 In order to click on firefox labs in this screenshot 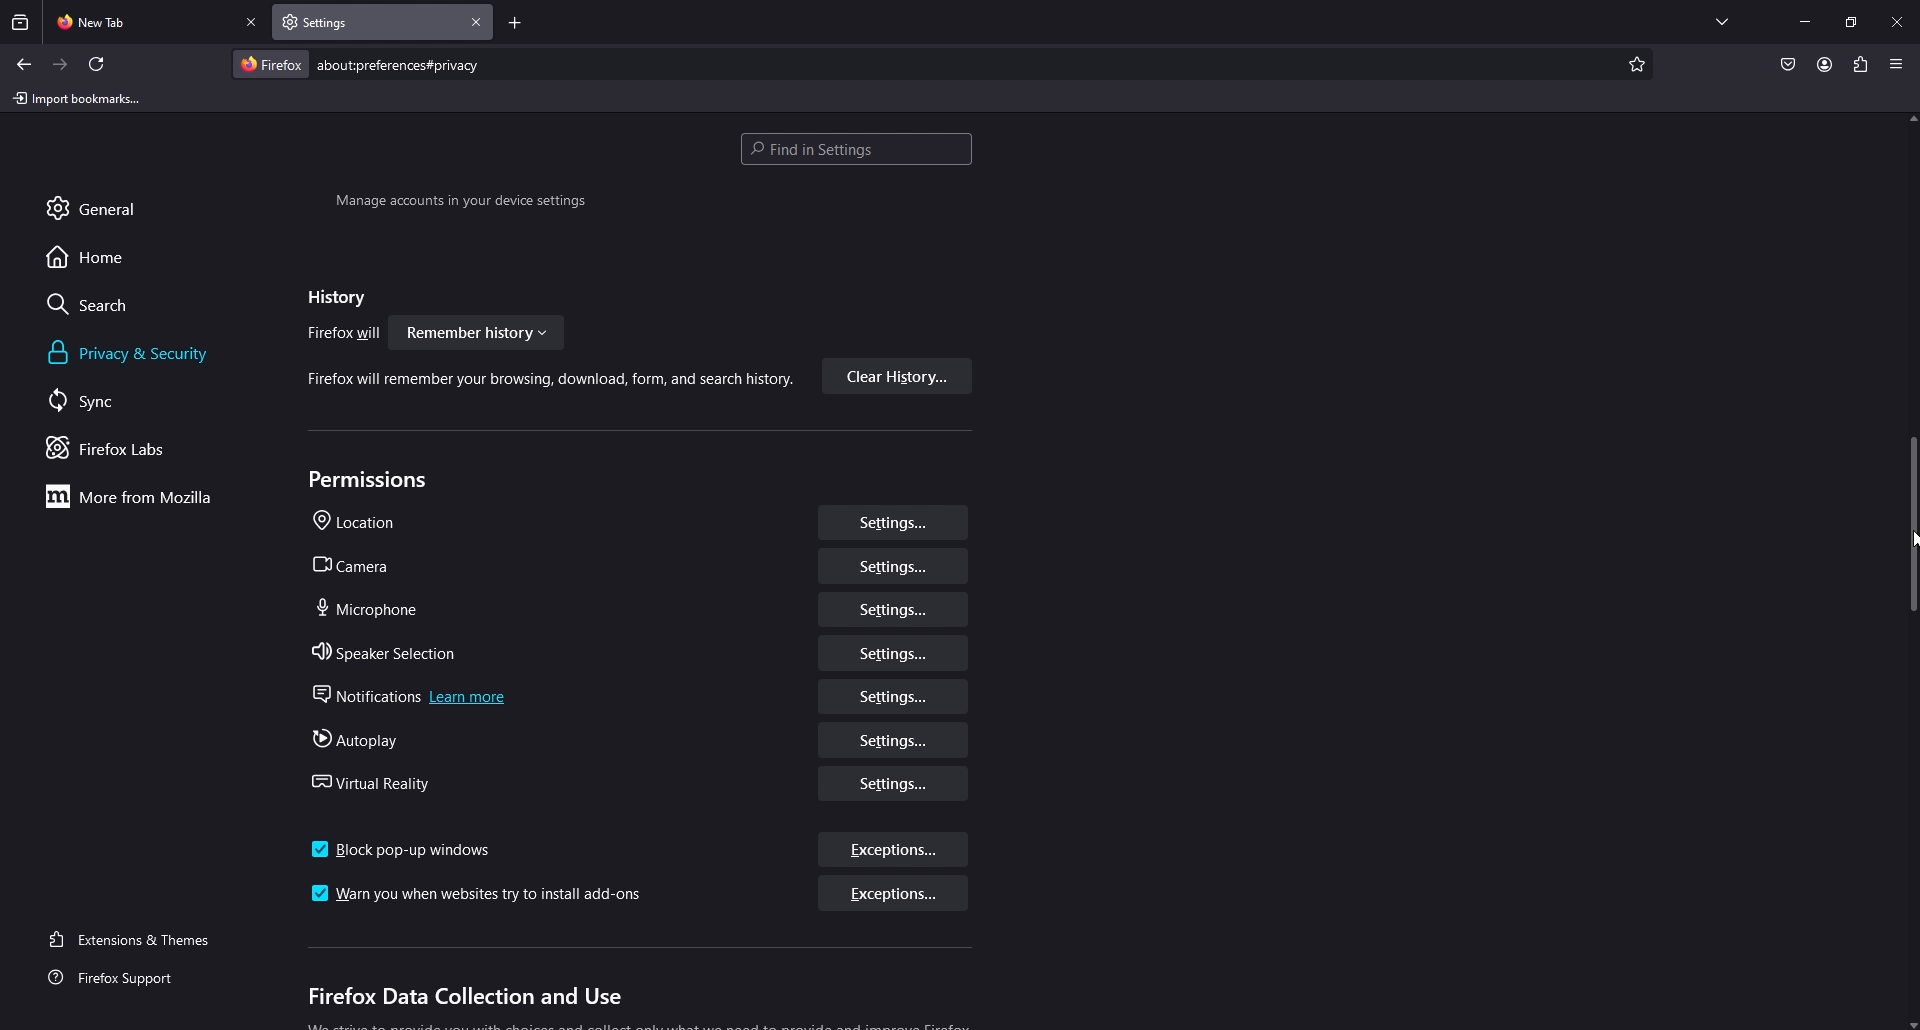, I will do `click(134, 448)`.